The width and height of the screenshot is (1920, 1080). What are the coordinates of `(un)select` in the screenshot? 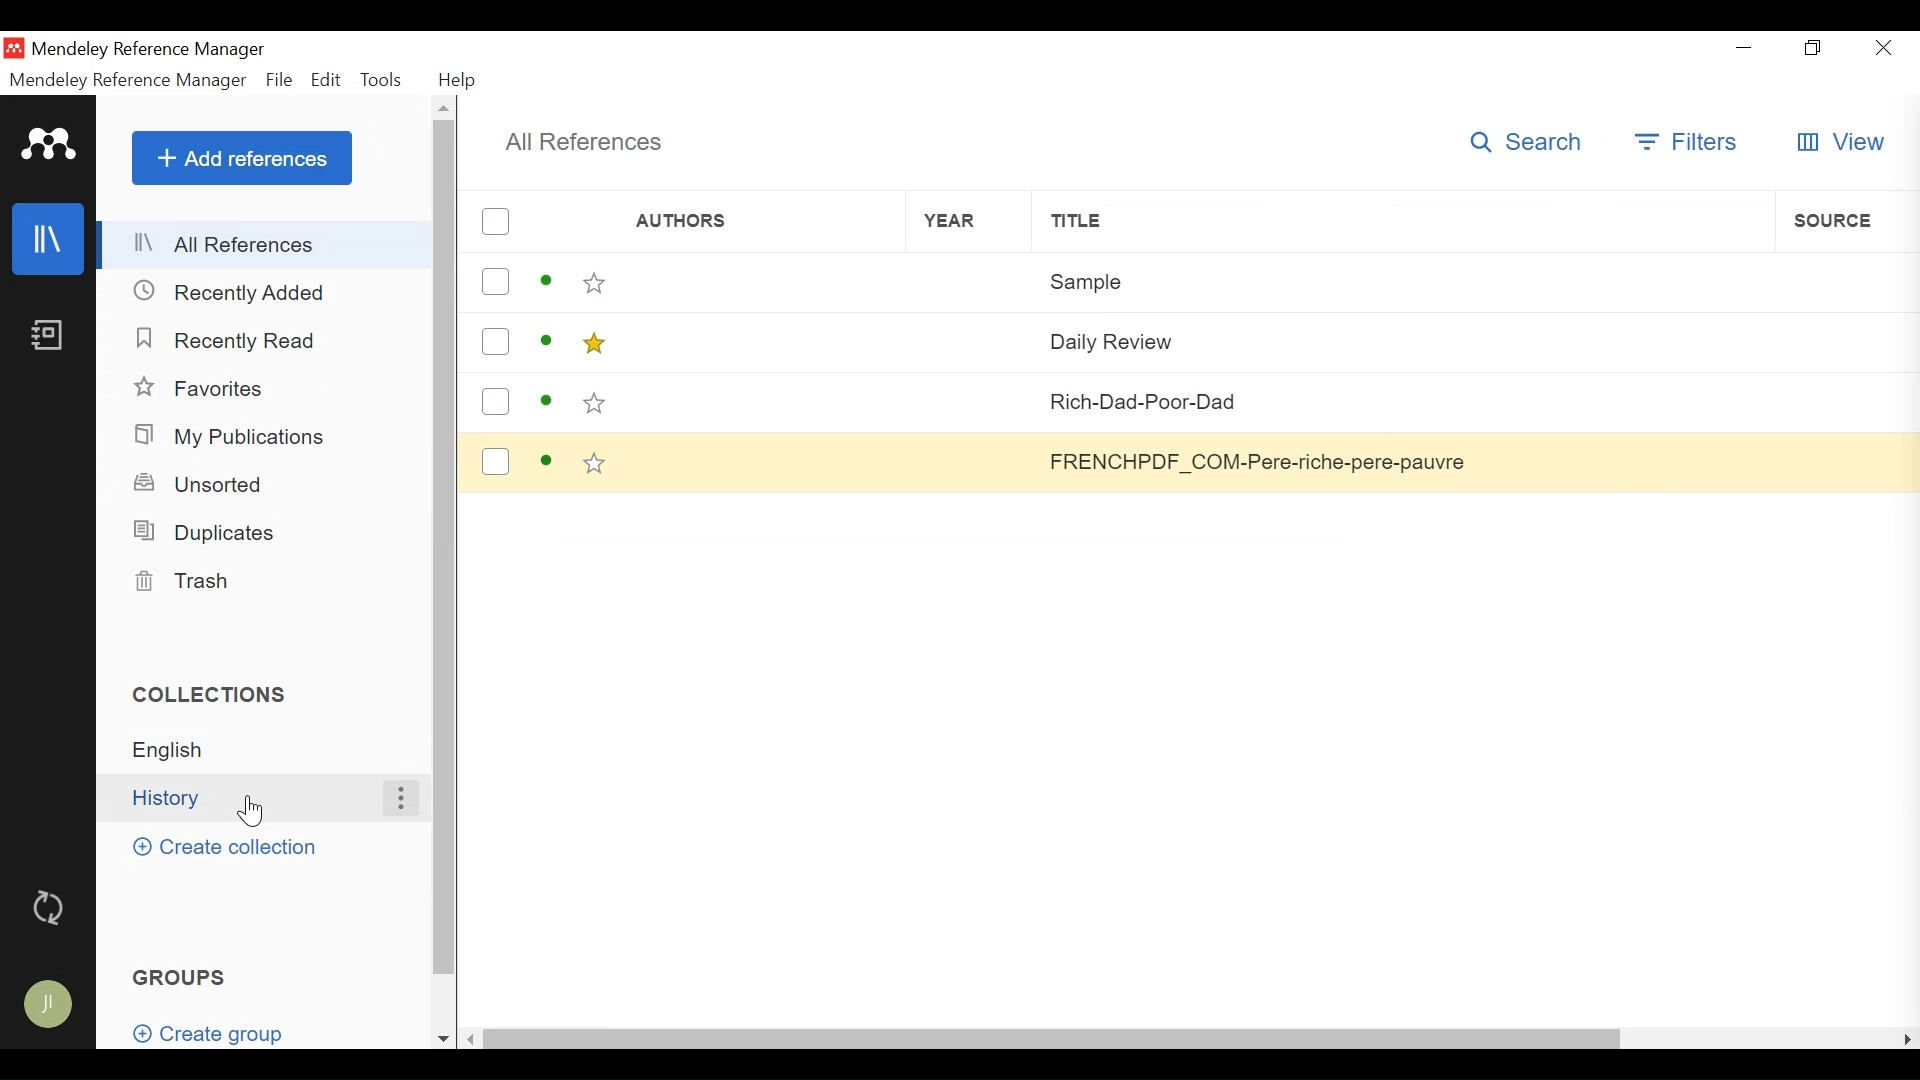 It's located at (495, 462).